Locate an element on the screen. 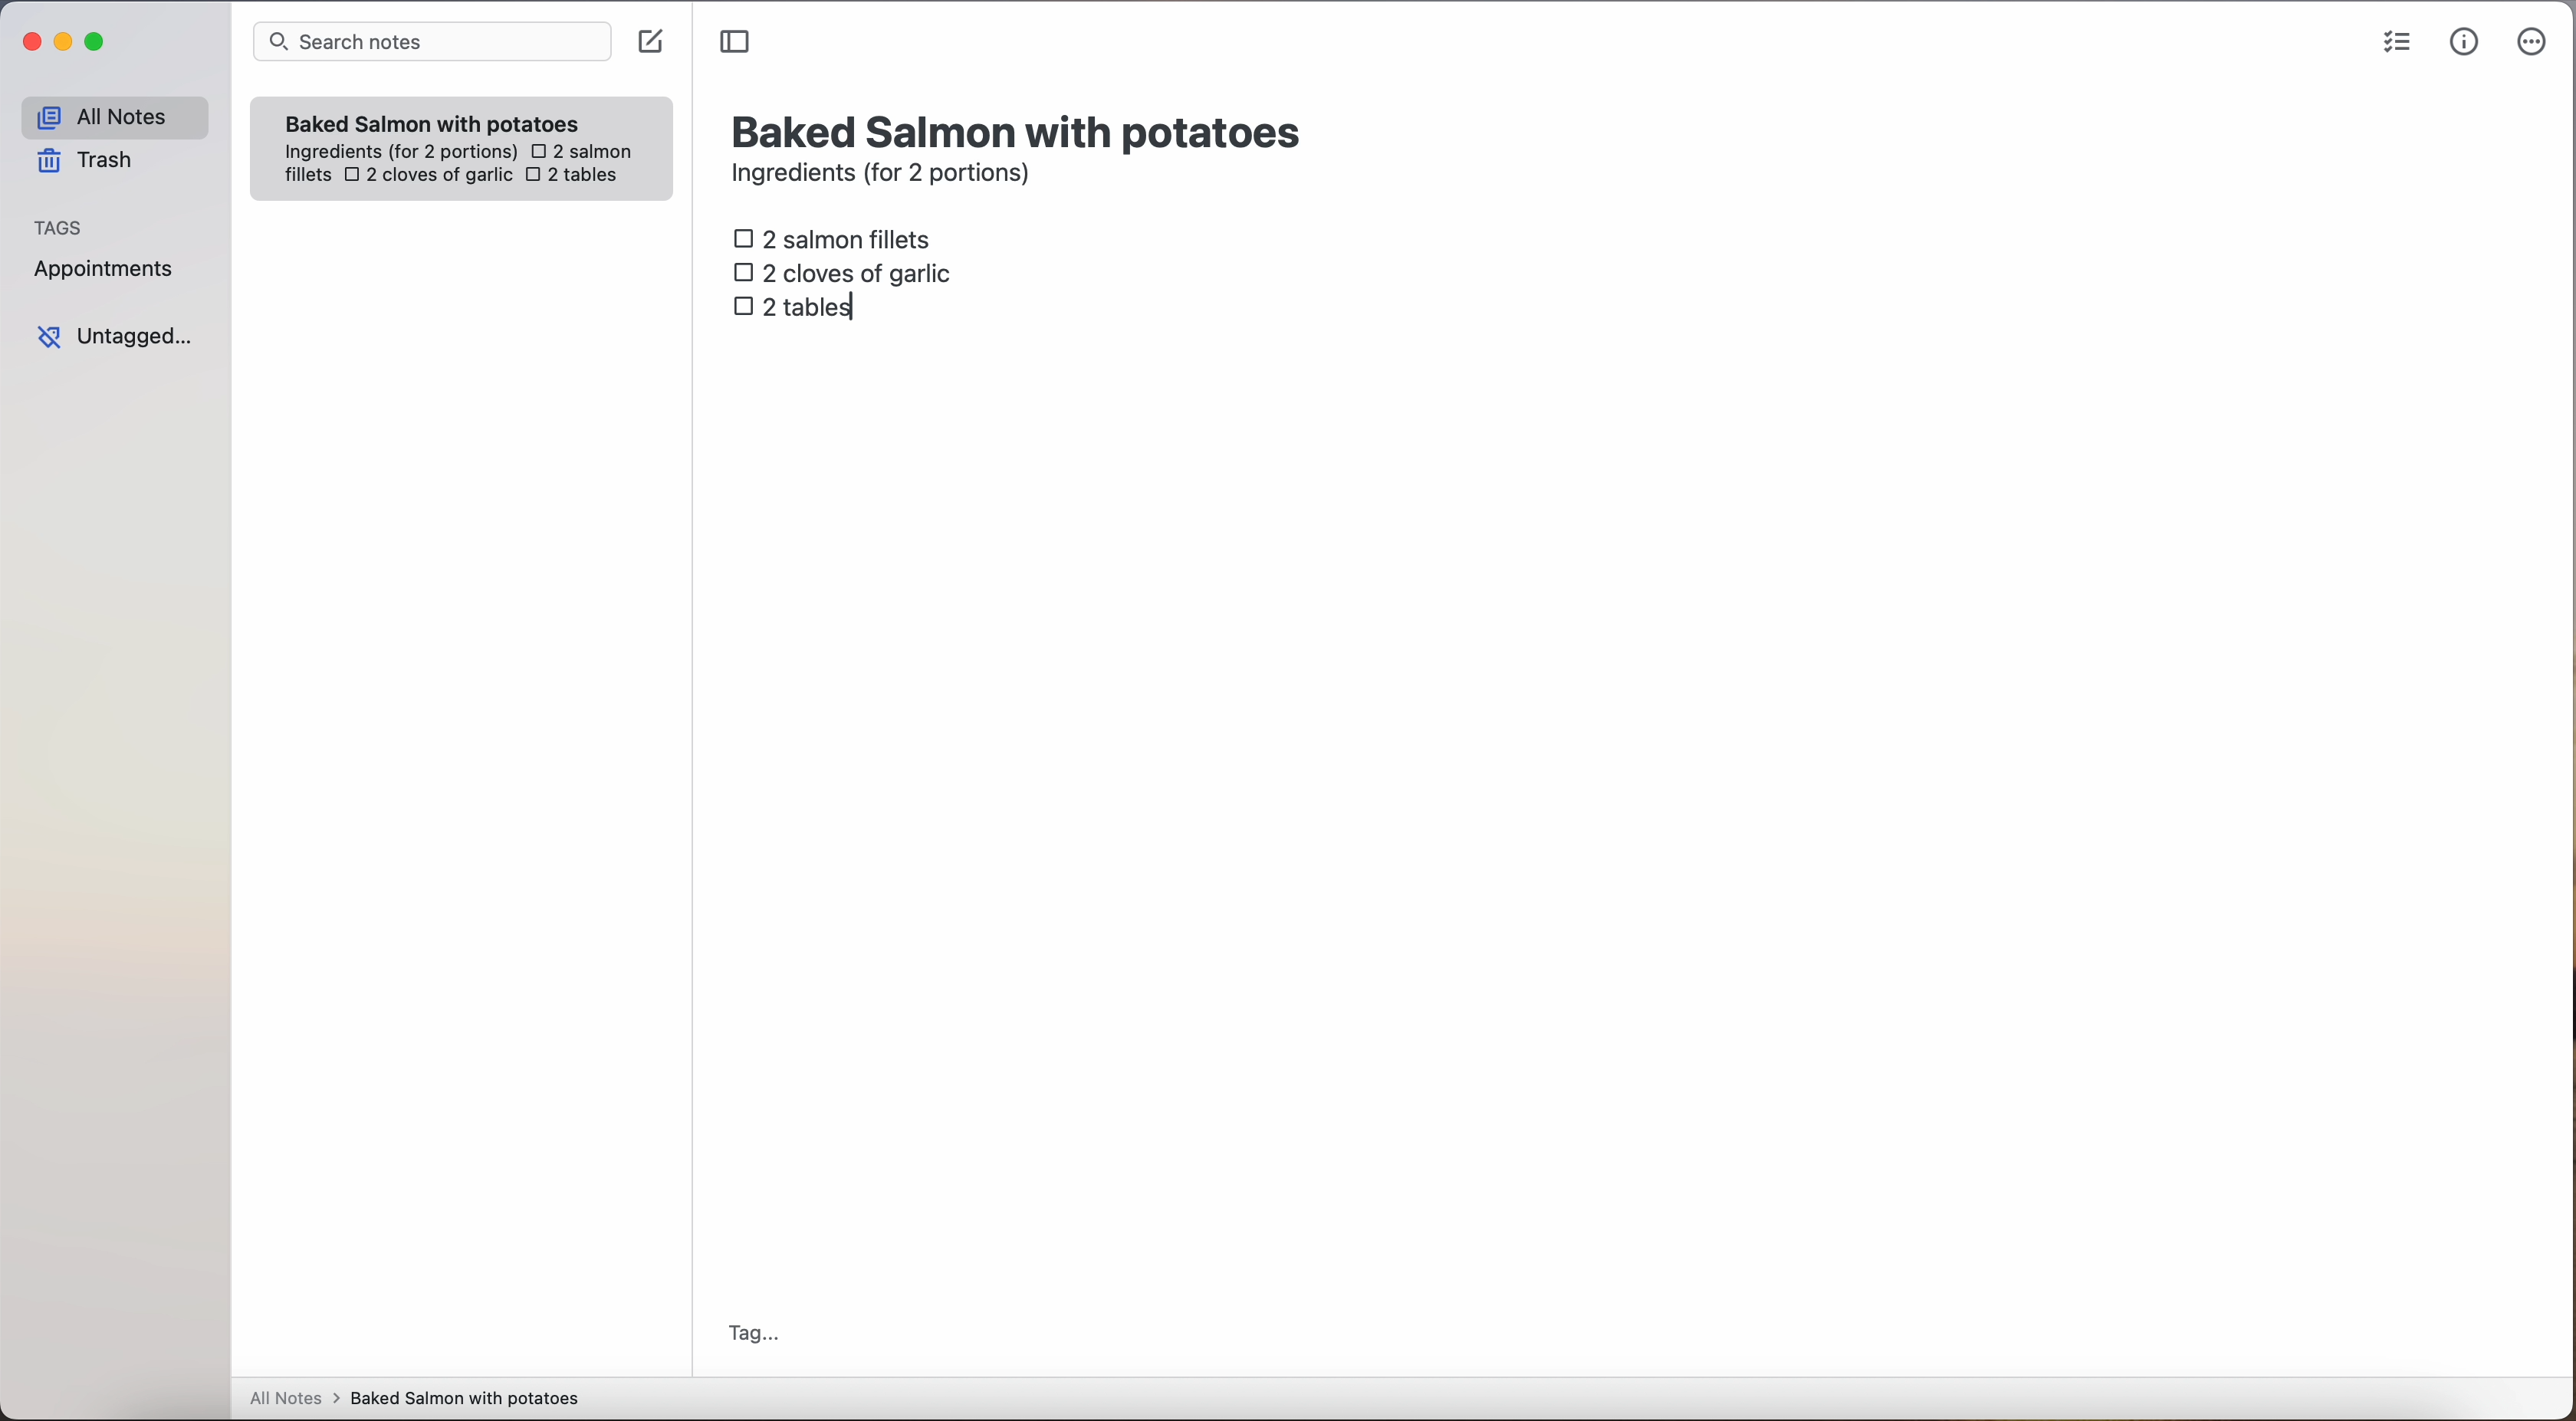 The width and height of the screenshot is (2576, 1421). toggle sidebar is located at coordinates (737, 43).